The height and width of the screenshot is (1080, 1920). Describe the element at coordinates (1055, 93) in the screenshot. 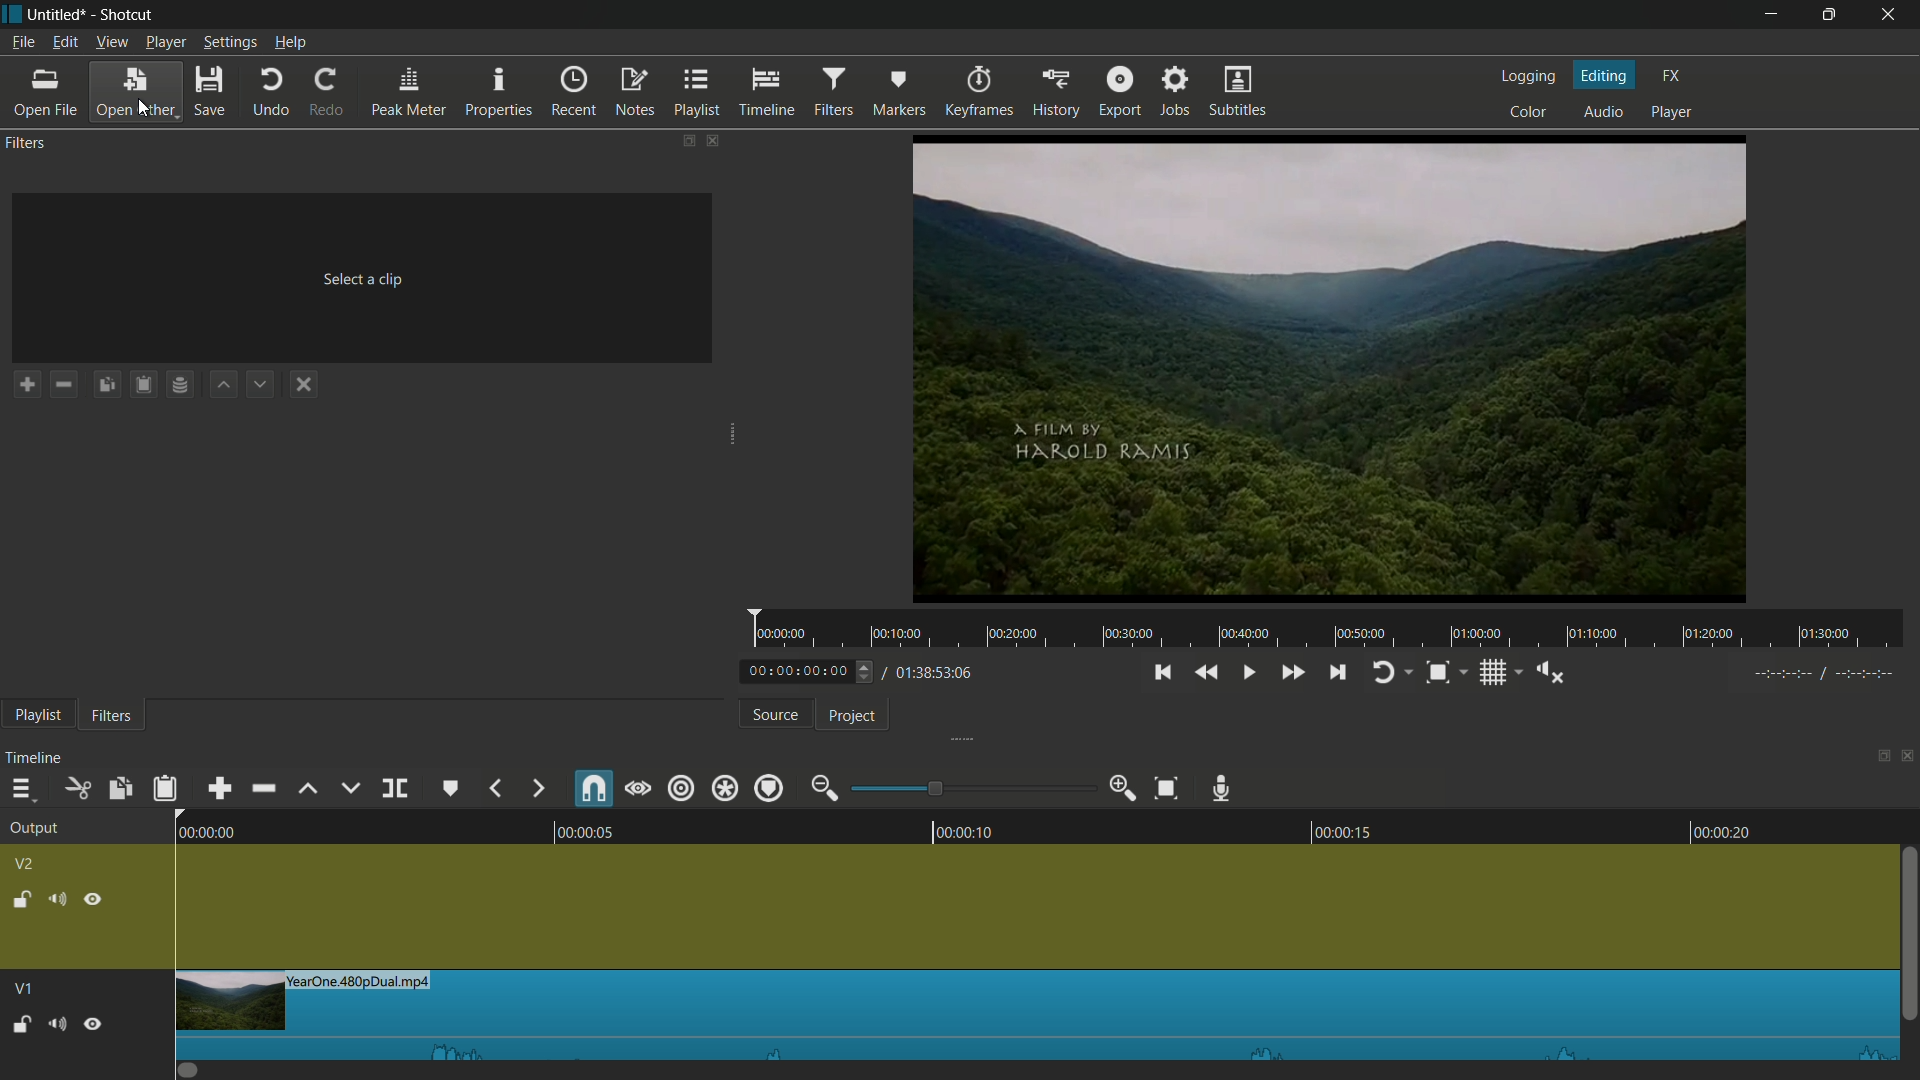

I see `history` at that location.